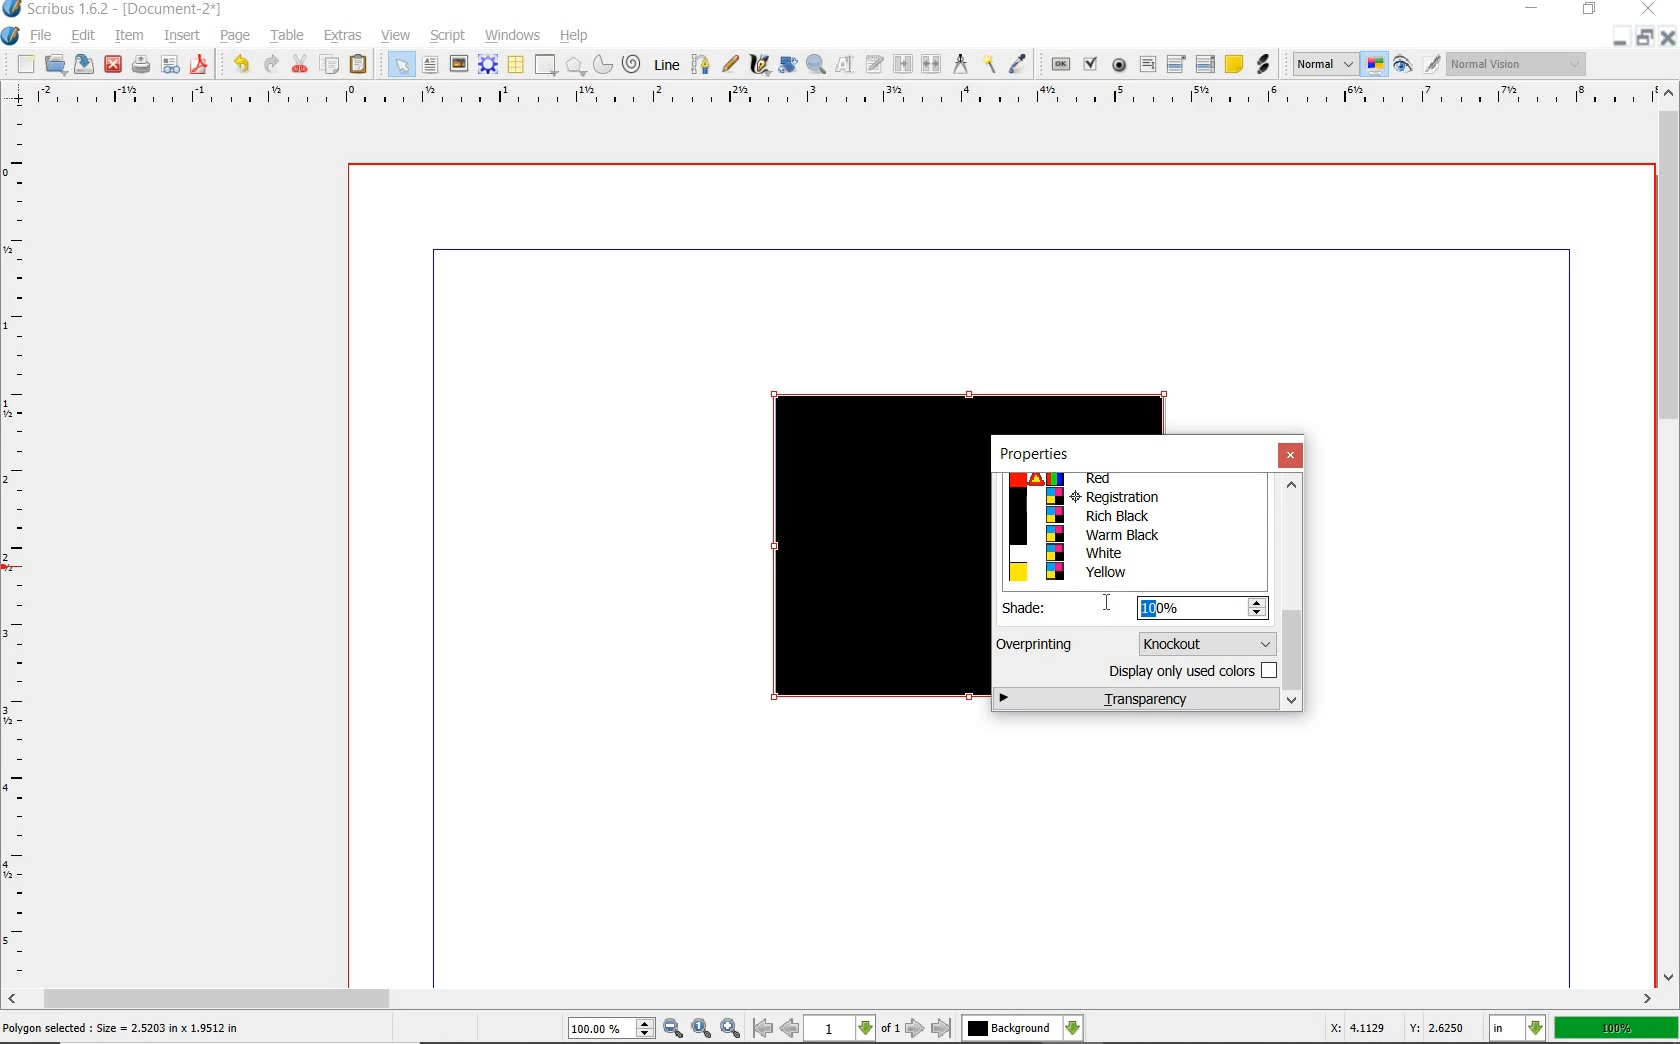 The height and width of the screenshot is (1044, 1680). I want to click on undo, so click(241, 66).